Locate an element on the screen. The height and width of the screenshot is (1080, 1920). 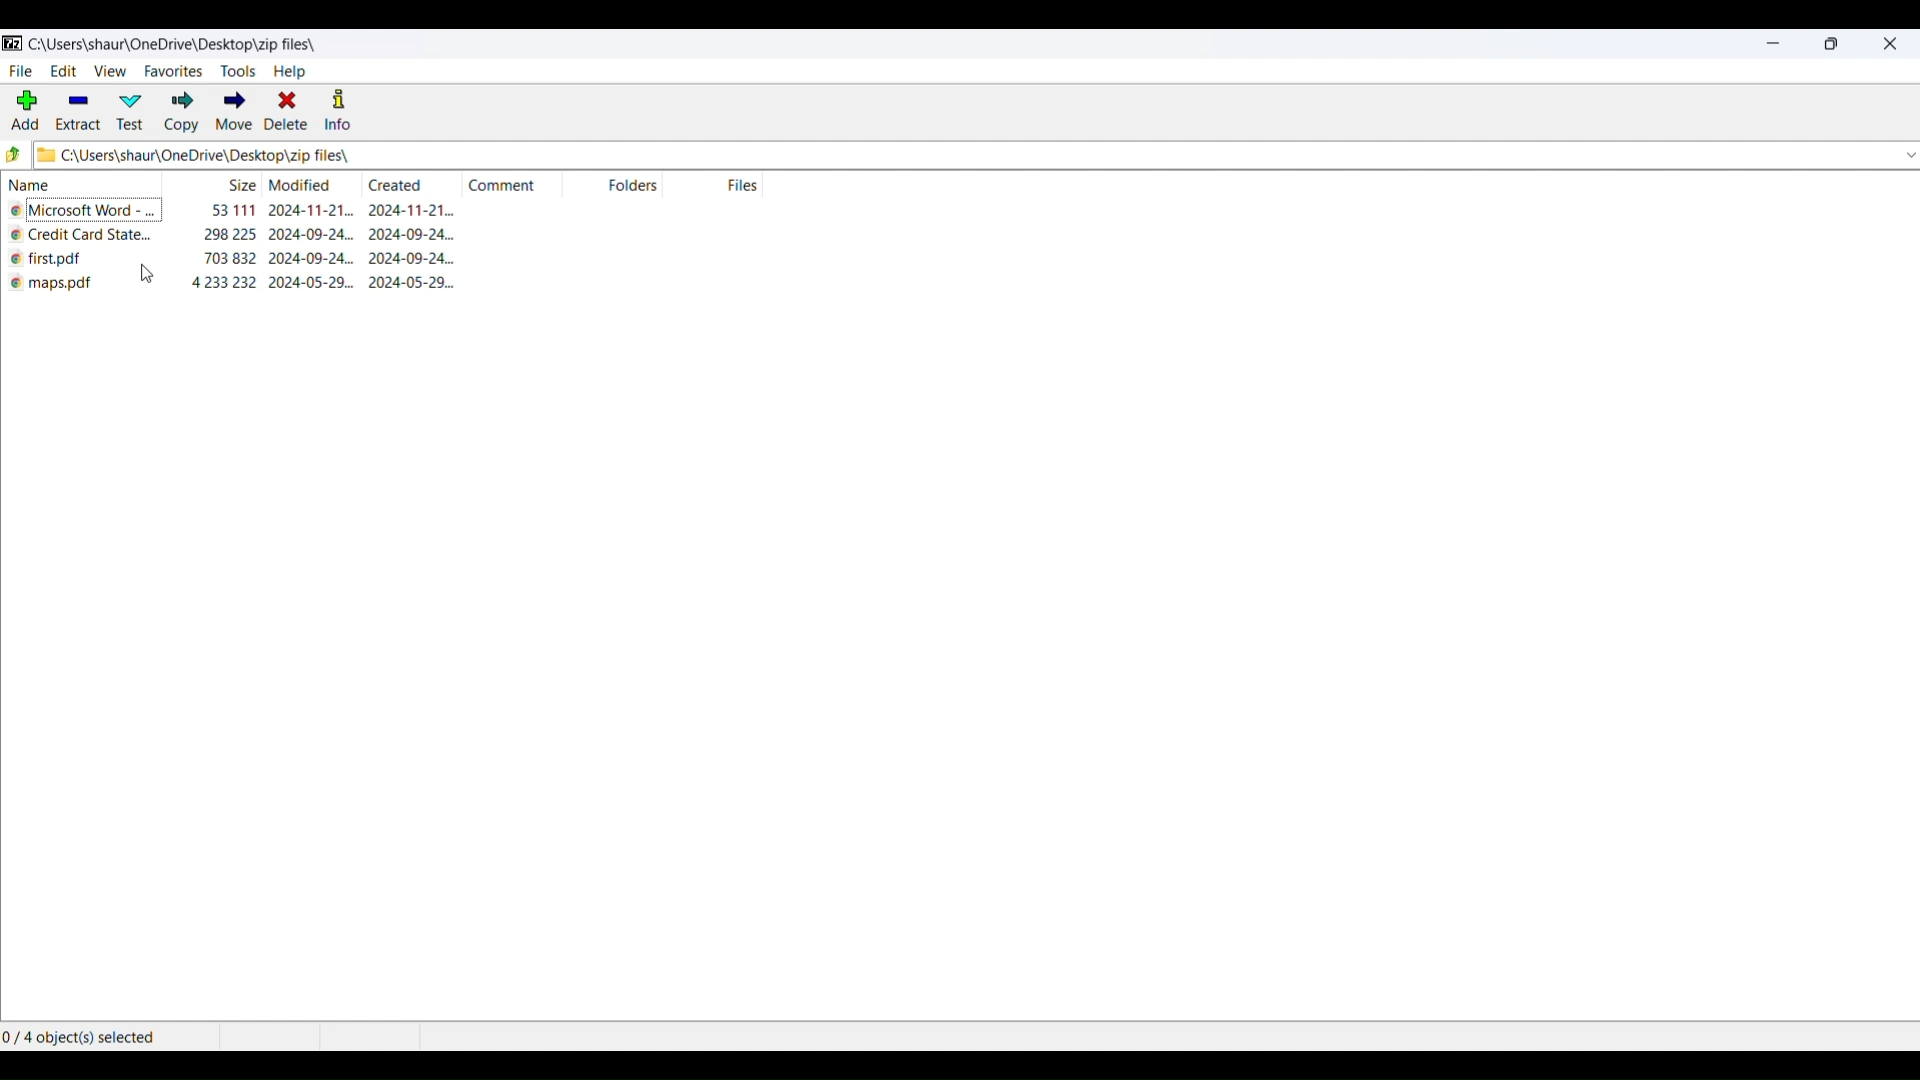
file creation date is located at coordinates (416, 212).